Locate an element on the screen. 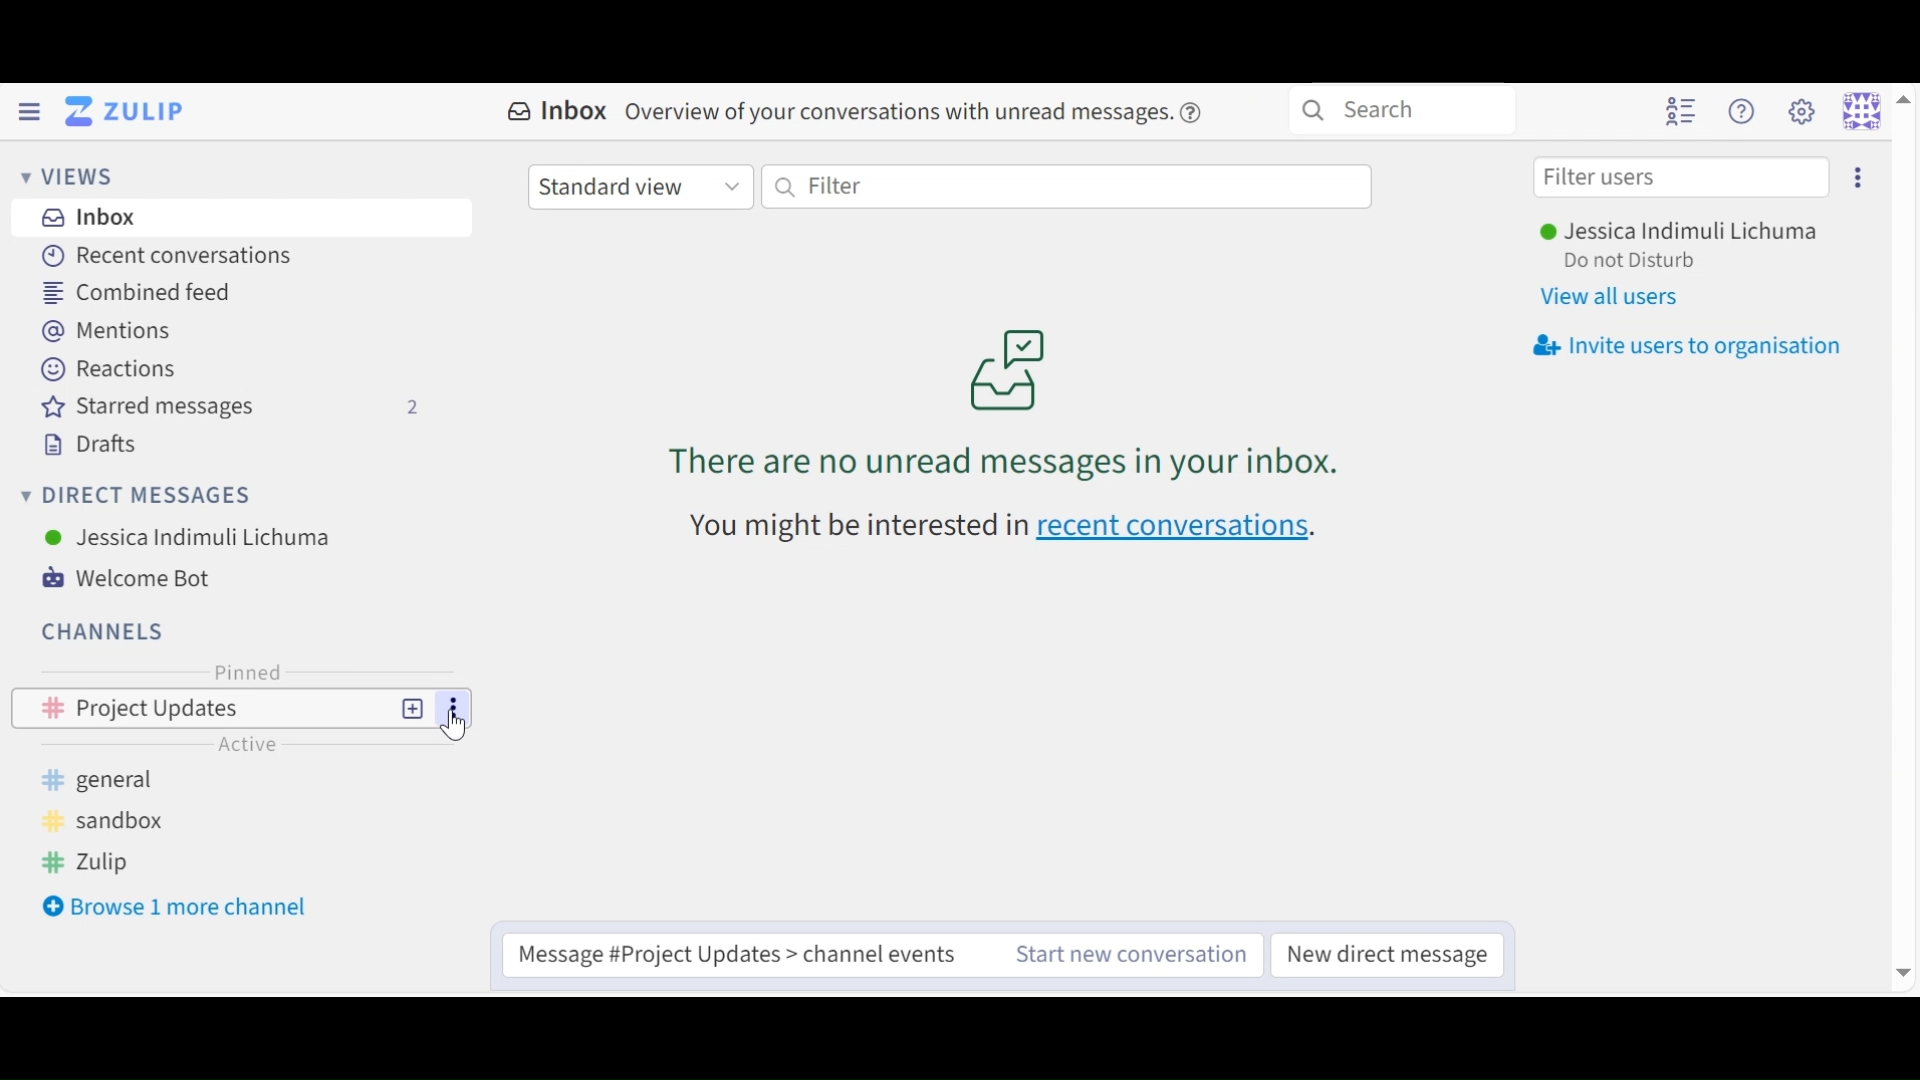 The image size is (1920, 1080). Options is located at coordinates (464, 710).